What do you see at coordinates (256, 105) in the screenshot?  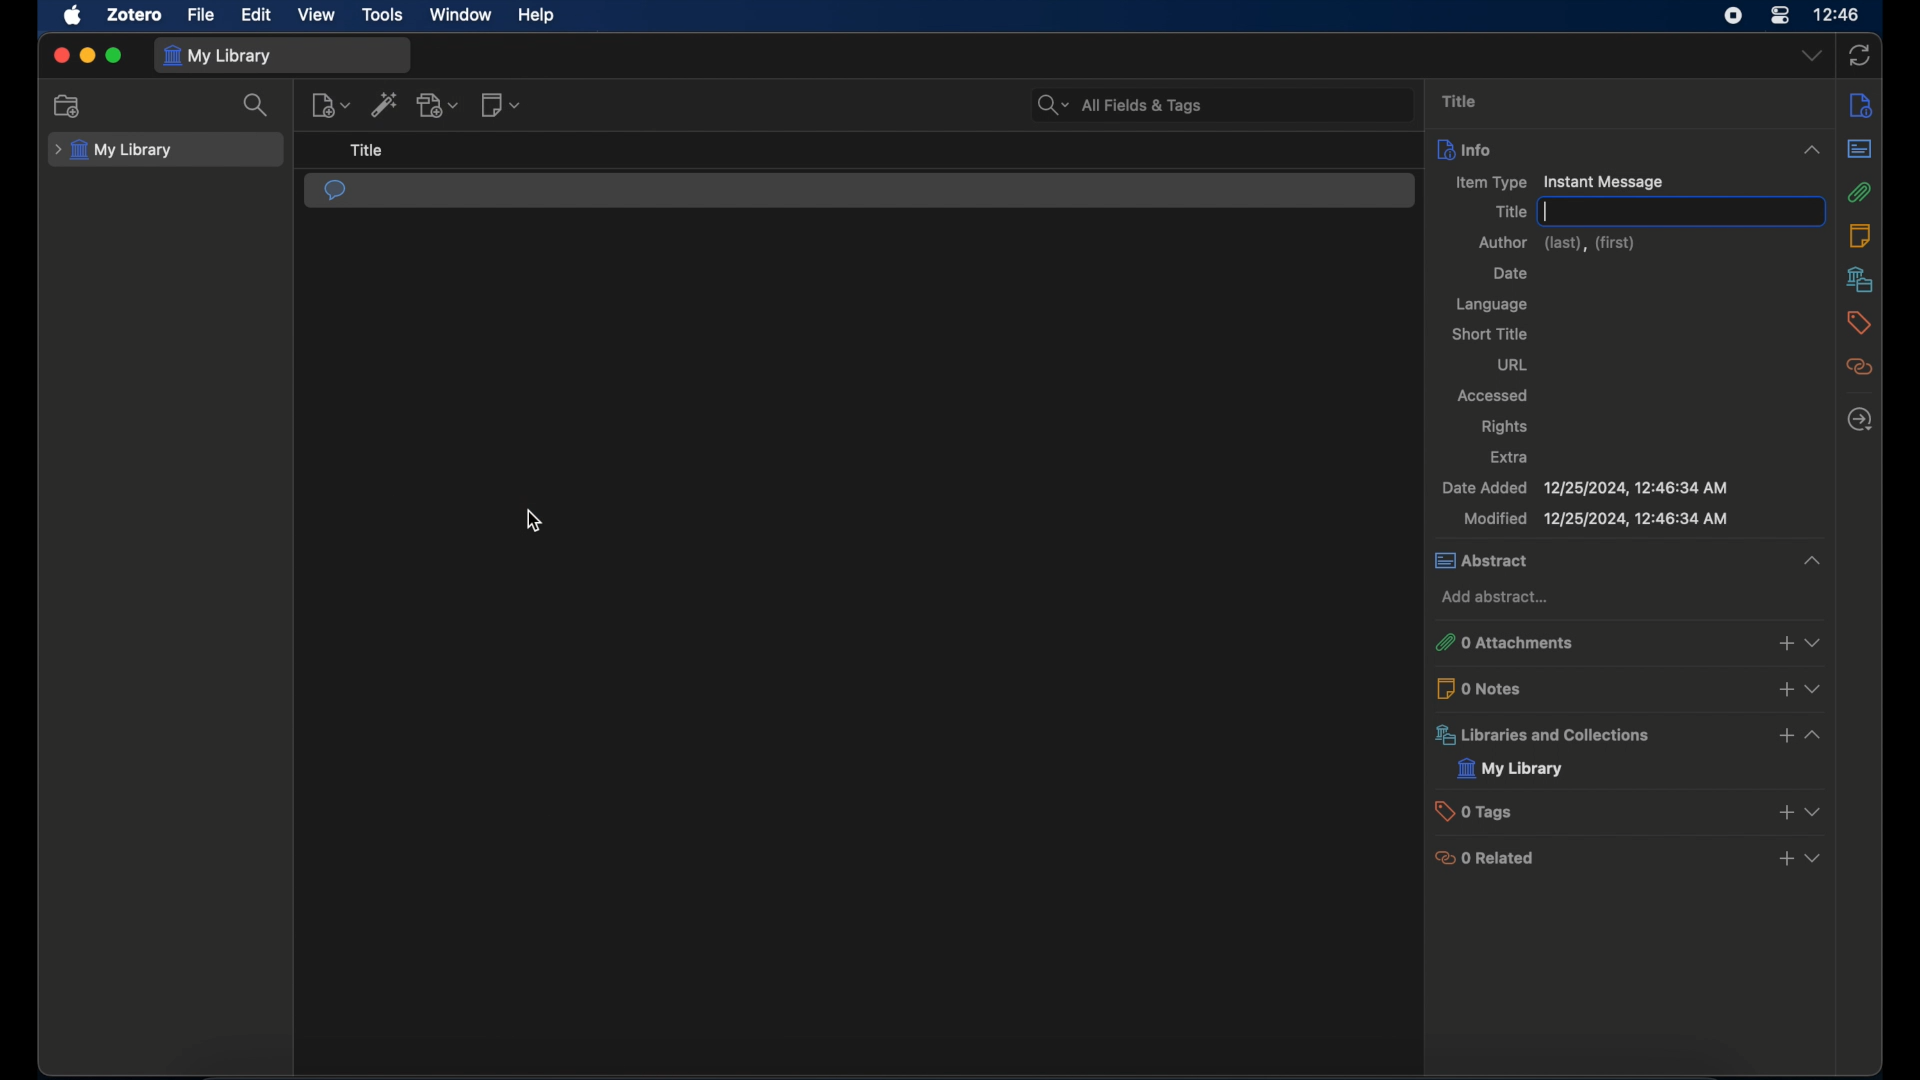 I see `search` at bounding box center [256, 105].